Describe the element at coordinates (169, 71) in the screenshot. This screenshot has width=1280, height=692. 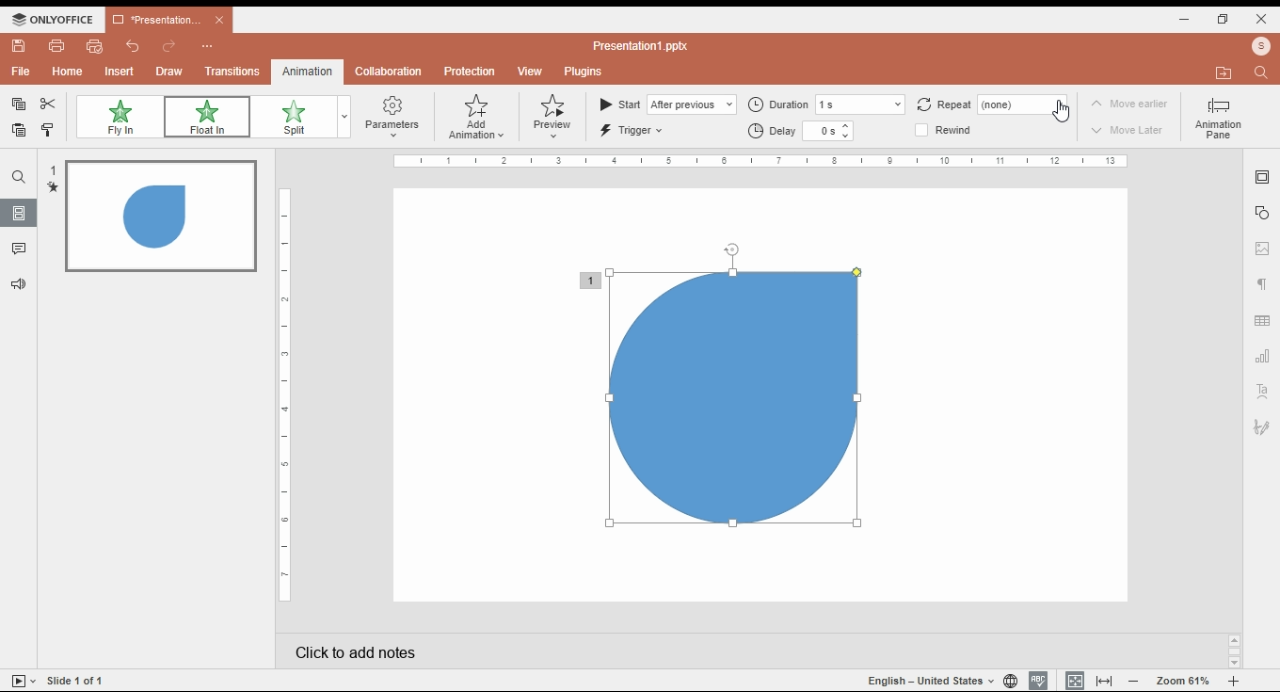
I see `draw` at that location.